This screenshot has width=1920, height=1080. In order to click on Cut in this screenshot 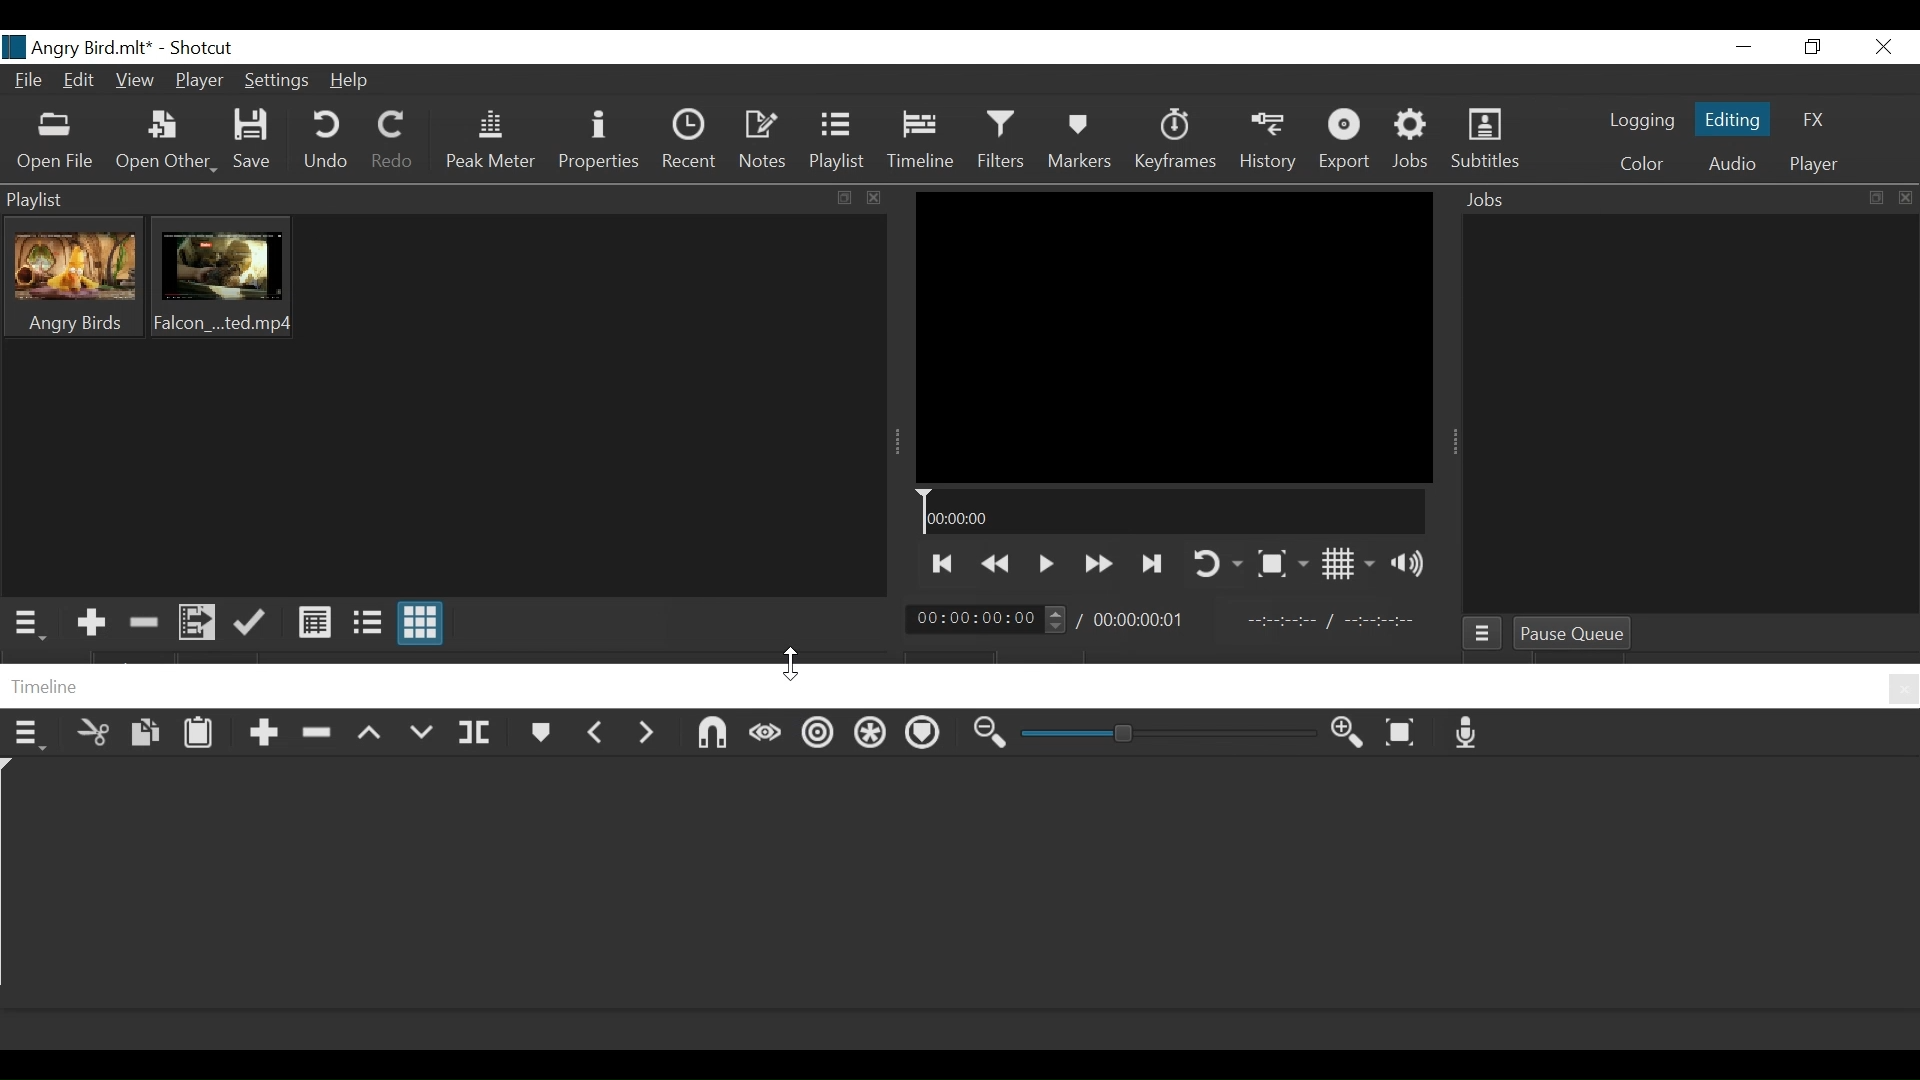, I will do `click(94, 735)`.